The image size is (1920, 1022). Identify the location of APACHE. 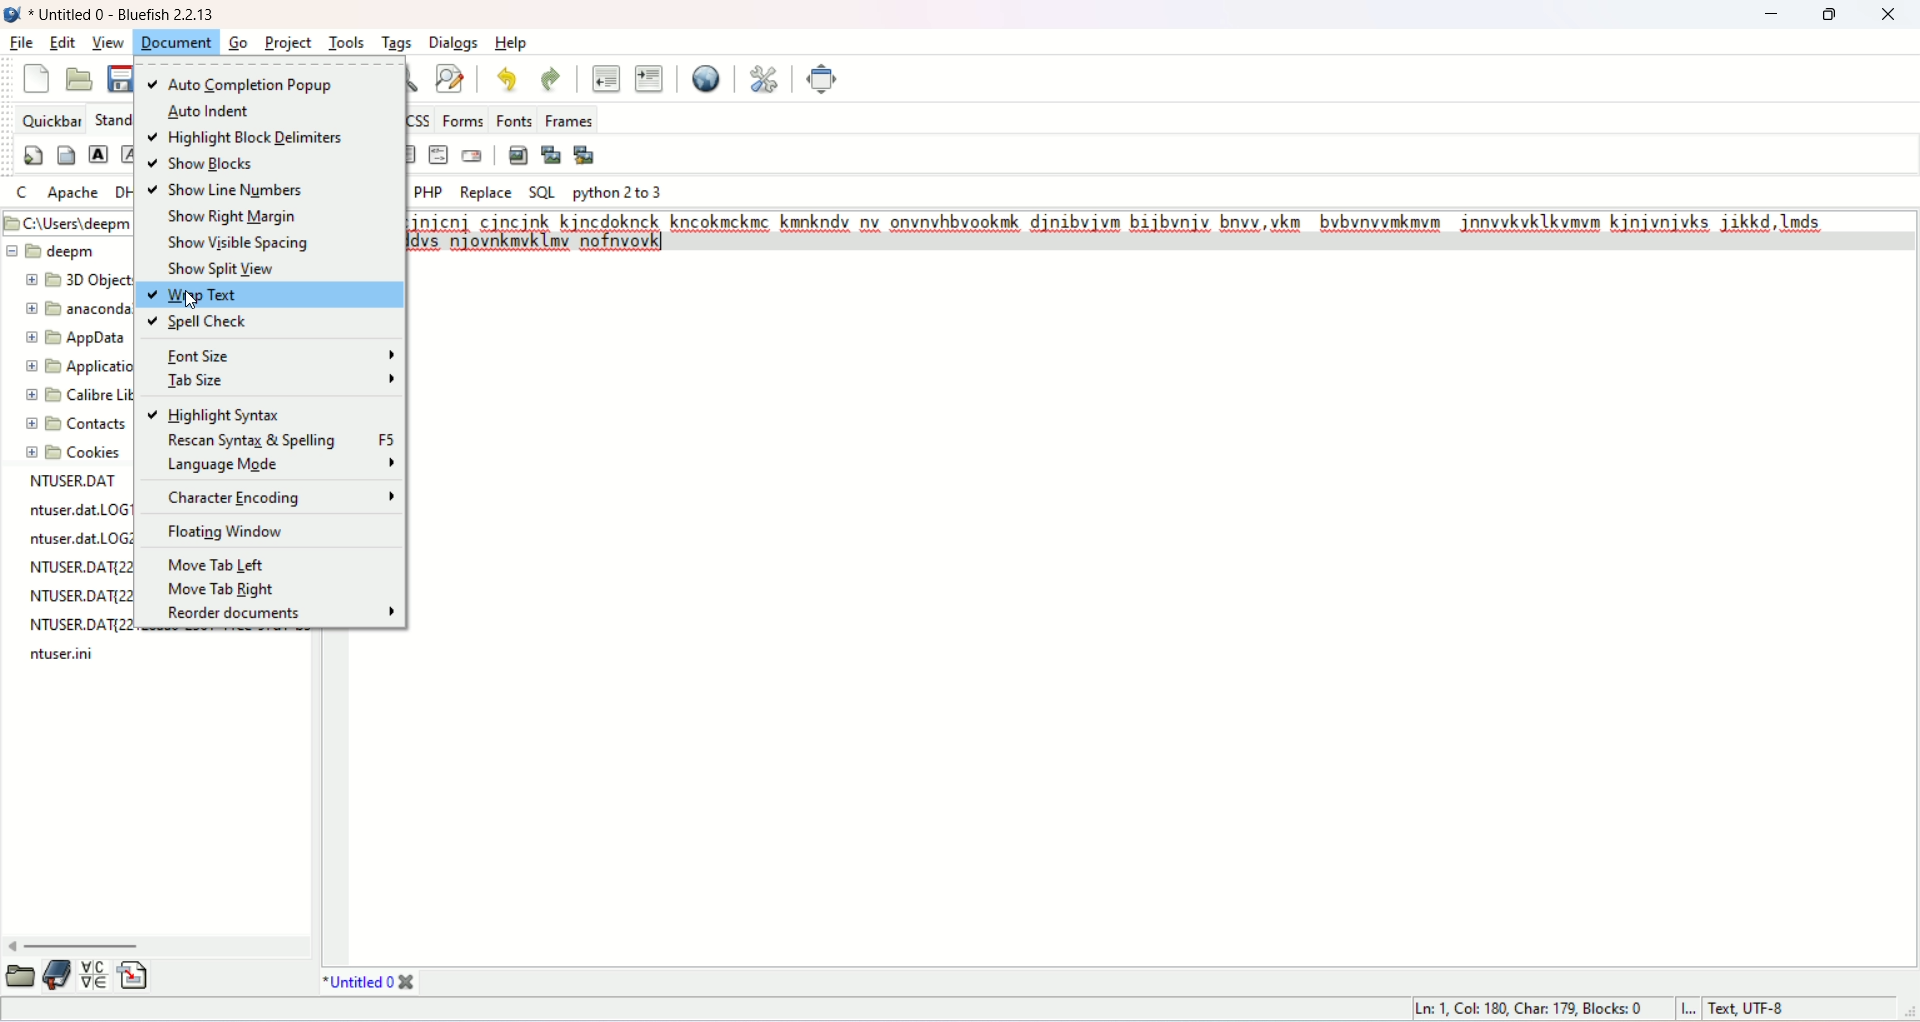
(74, 194).